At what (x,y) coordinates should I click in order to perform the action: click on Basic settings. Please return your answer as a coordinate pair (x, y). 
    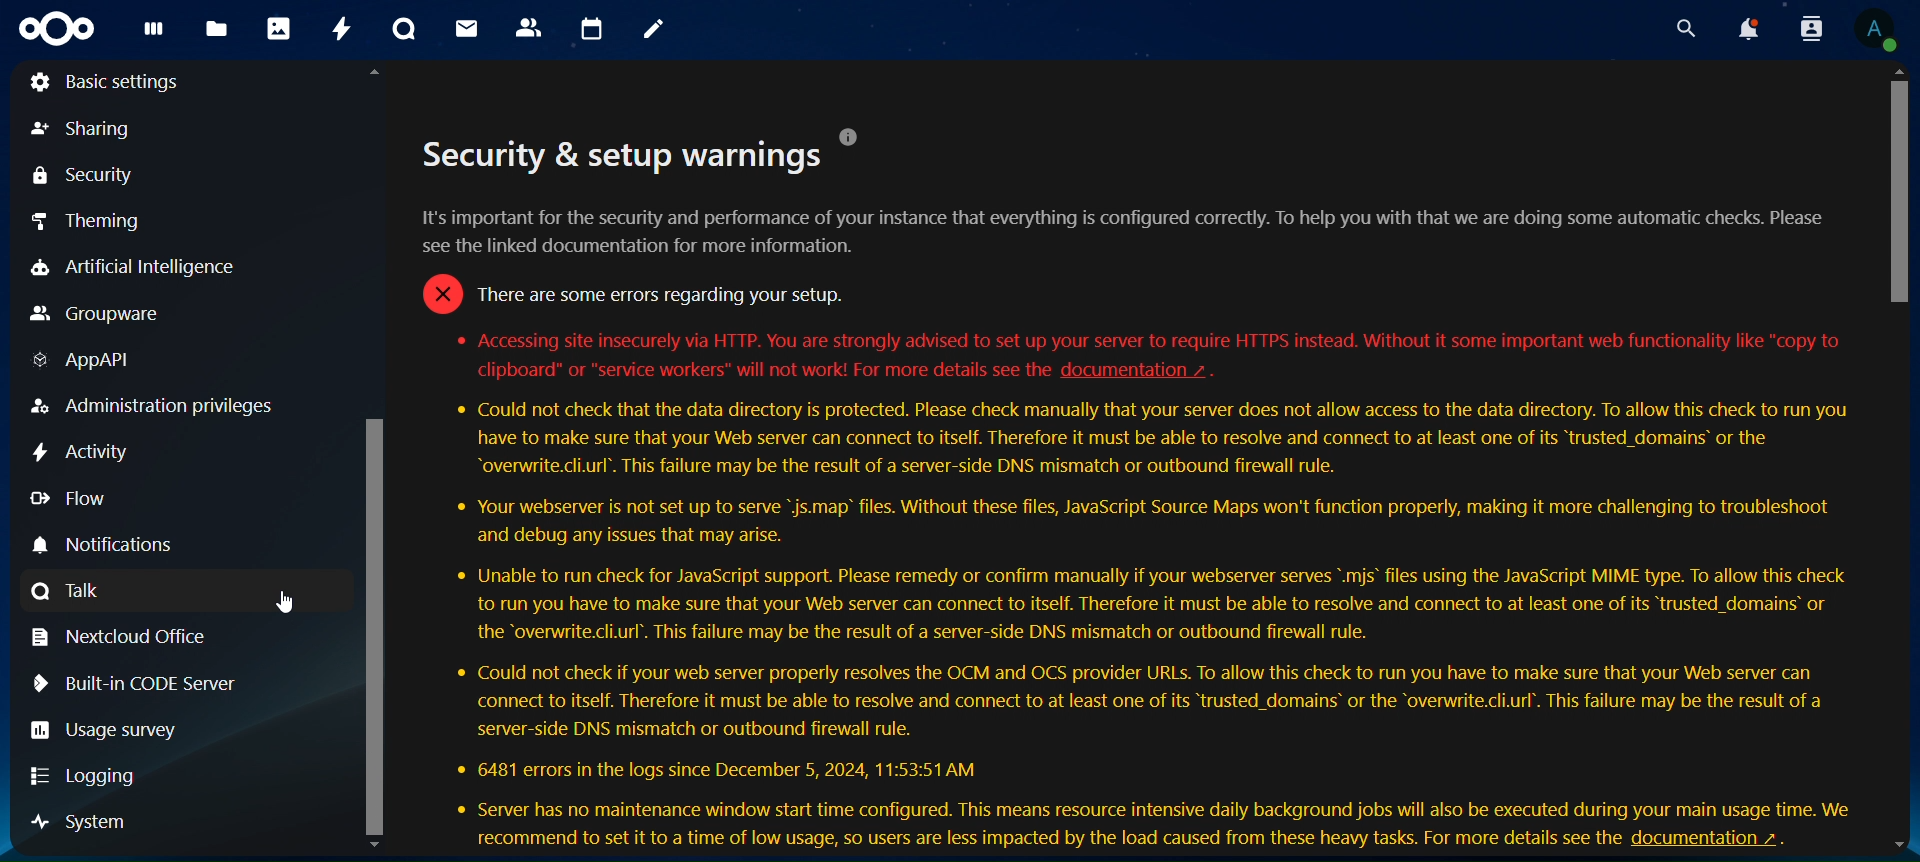
    Looking at the image, I should click on (113, 83).